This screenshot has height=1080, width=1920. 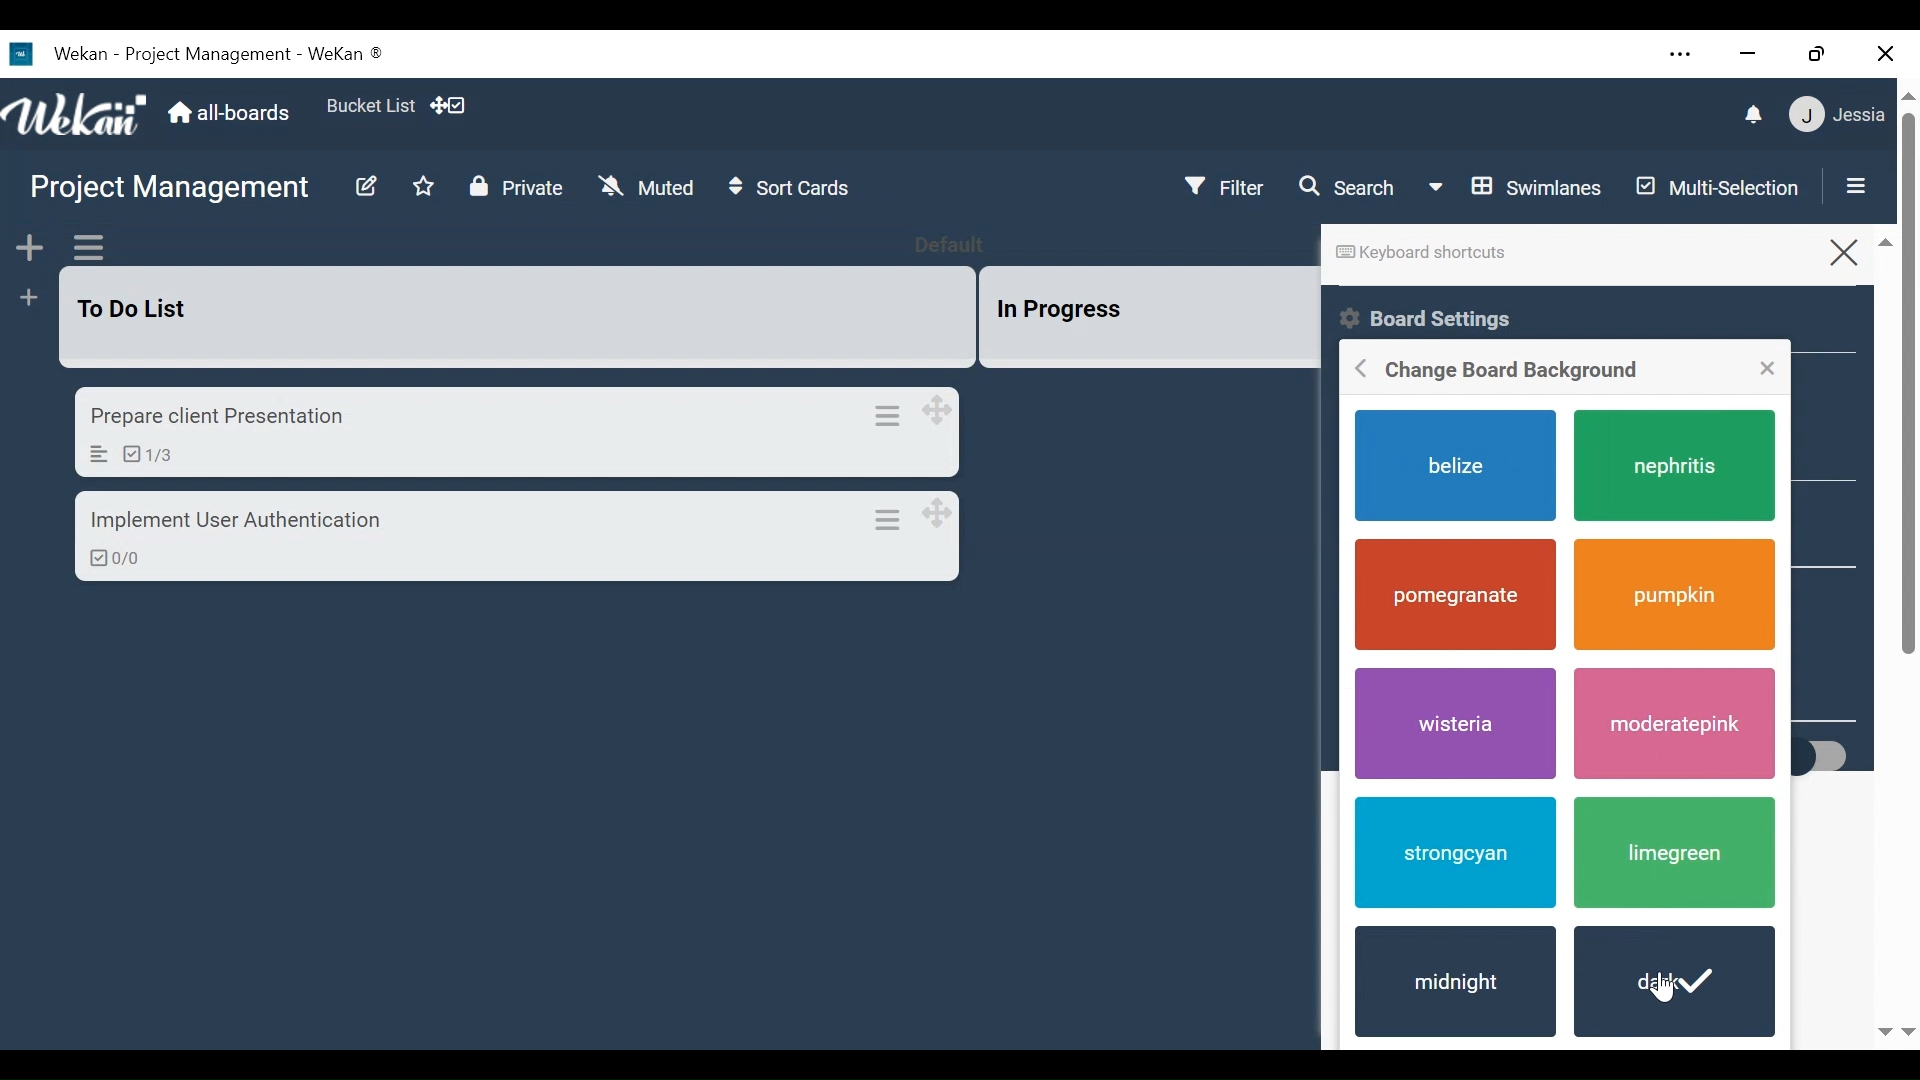 I want to click on Board settings, so click(x=1445, y=318).